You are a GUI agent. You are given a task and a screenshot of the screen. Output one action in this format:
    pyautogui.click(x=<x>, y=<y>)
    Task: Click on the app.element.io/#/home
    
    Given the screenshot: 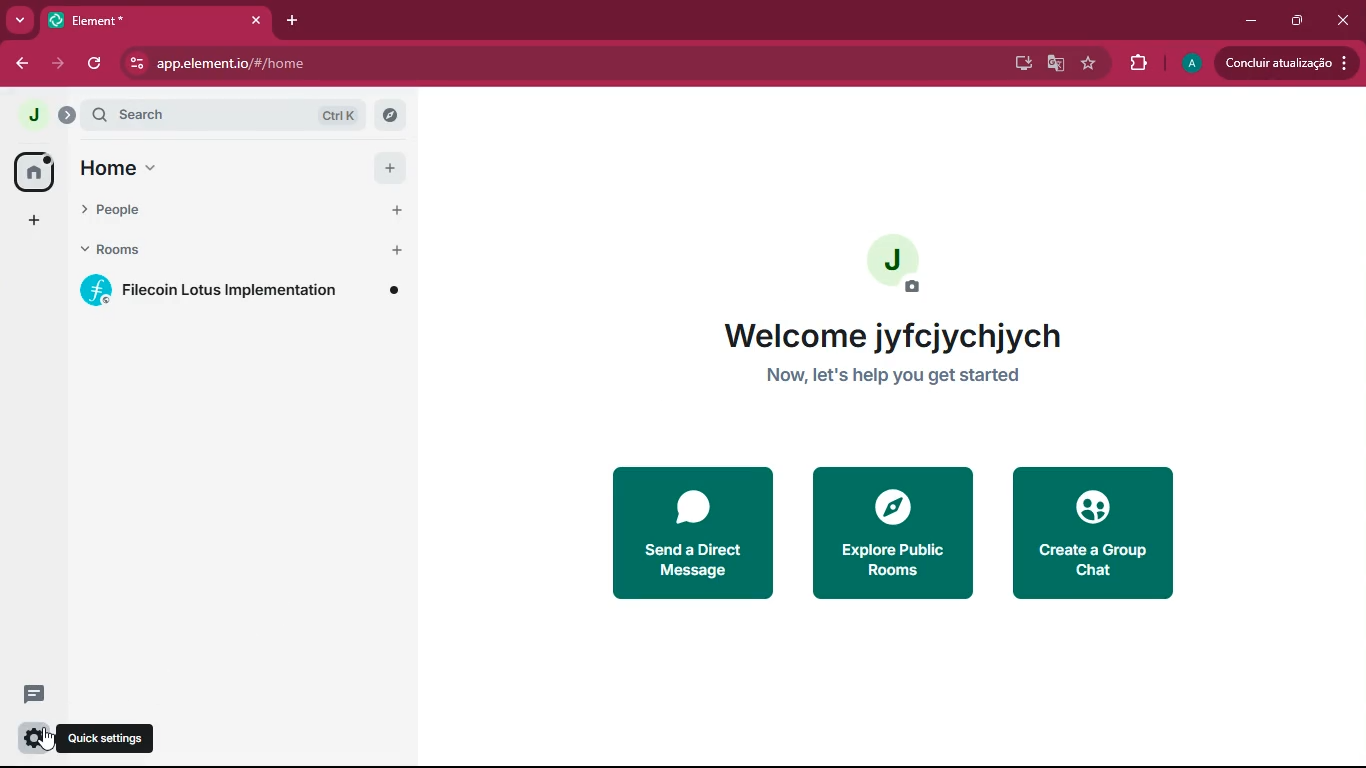 What is the action you would take?
    pyautogui.click(x=250, y=63)
    